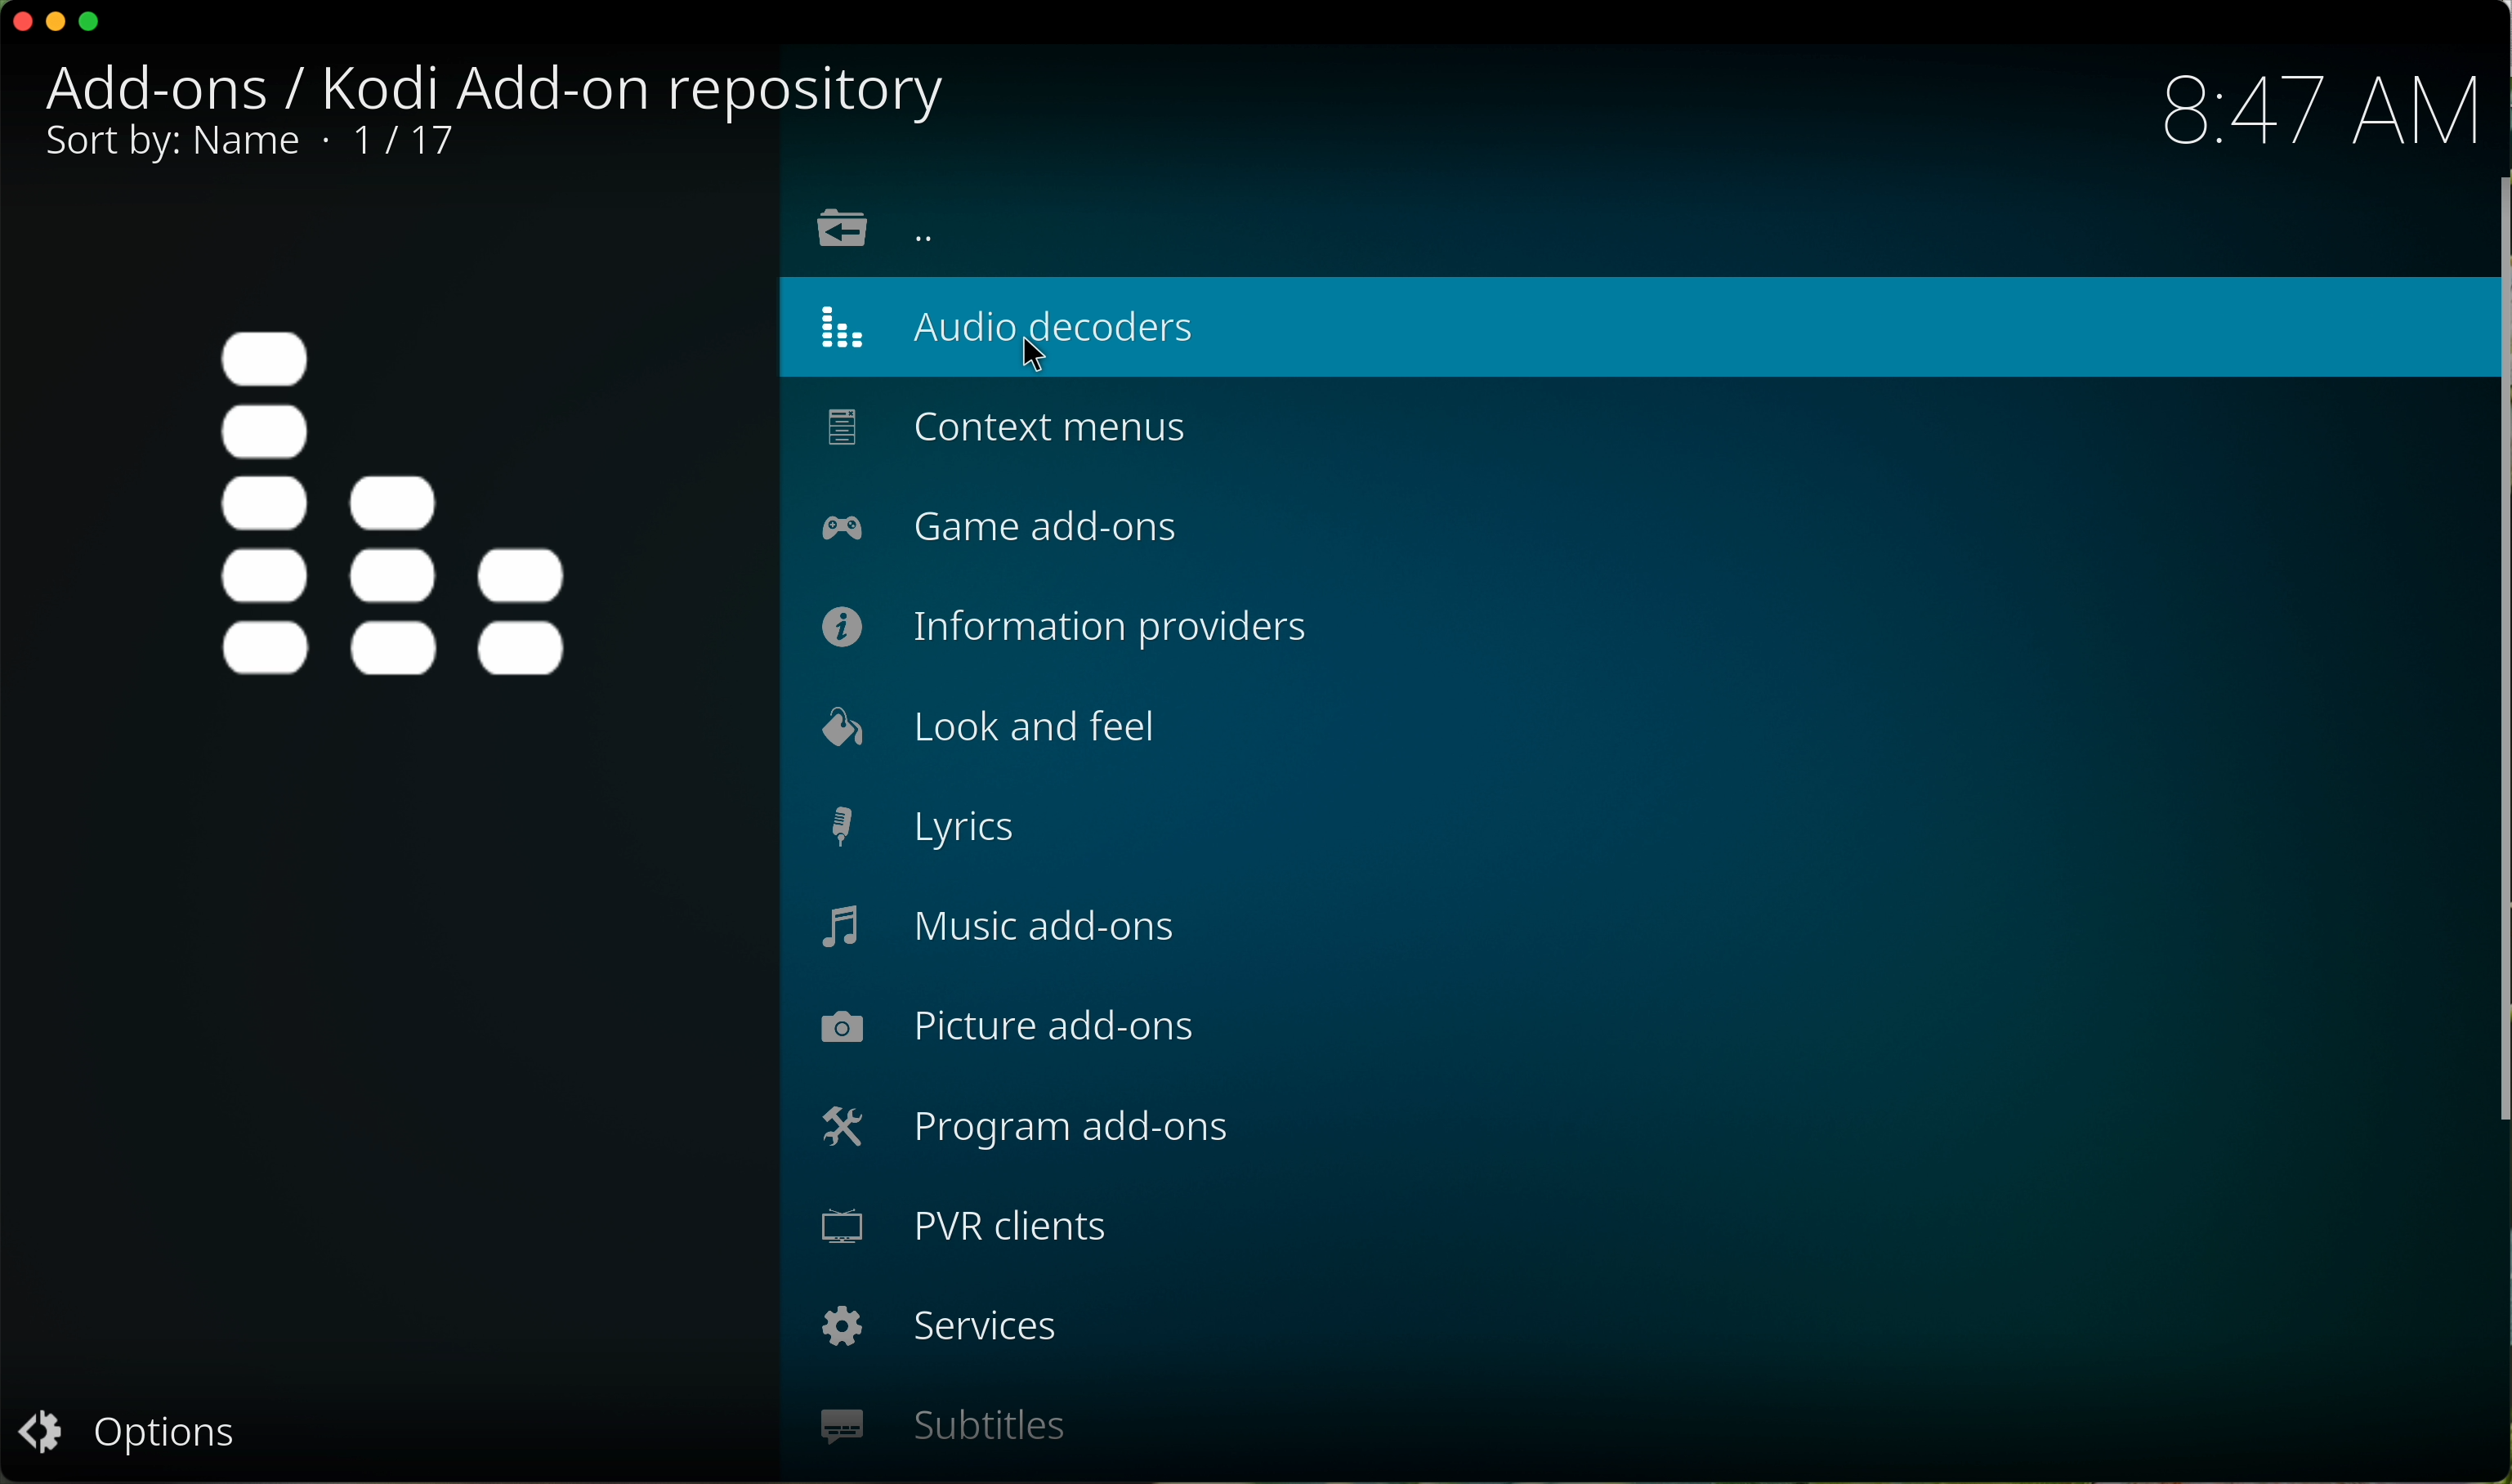 The width and height of the screenshot is (2512, 1484). I want to click on subtitles, so click(942, 1427).